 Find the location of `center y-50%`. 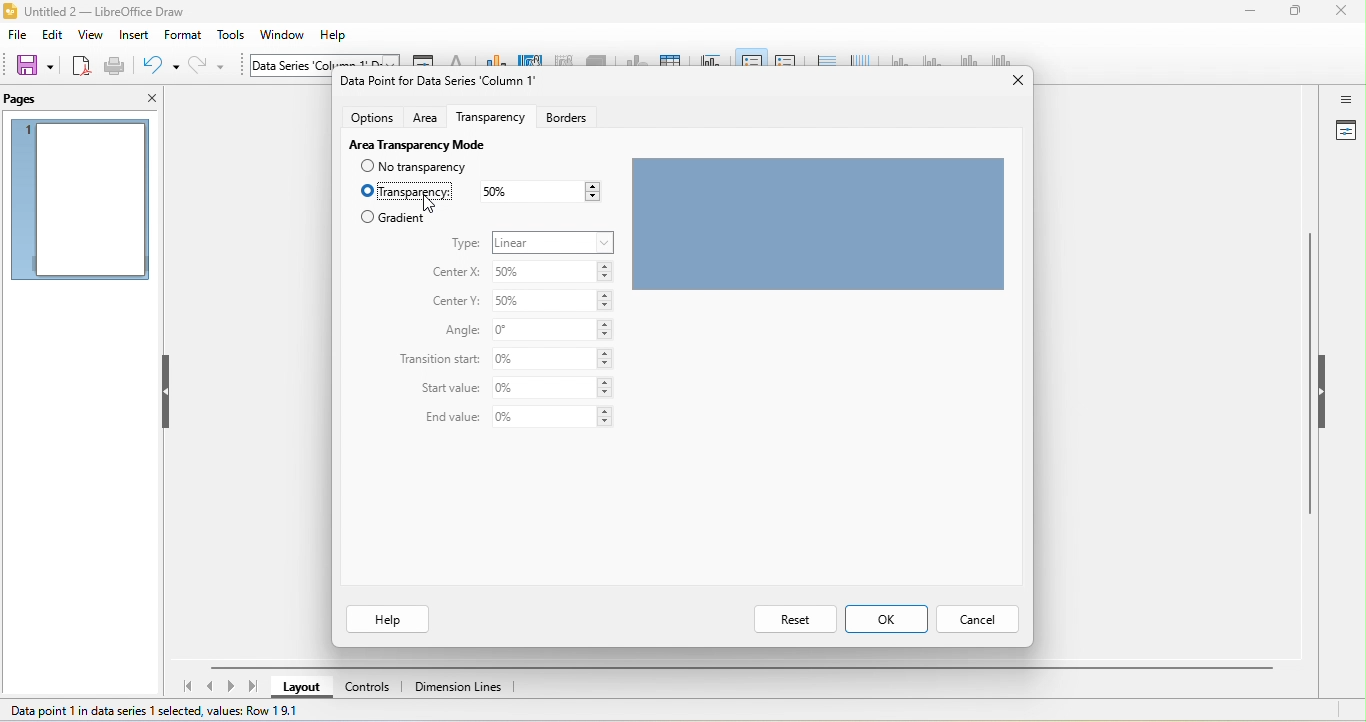

center y-50% is located at coordinates (551, 300).